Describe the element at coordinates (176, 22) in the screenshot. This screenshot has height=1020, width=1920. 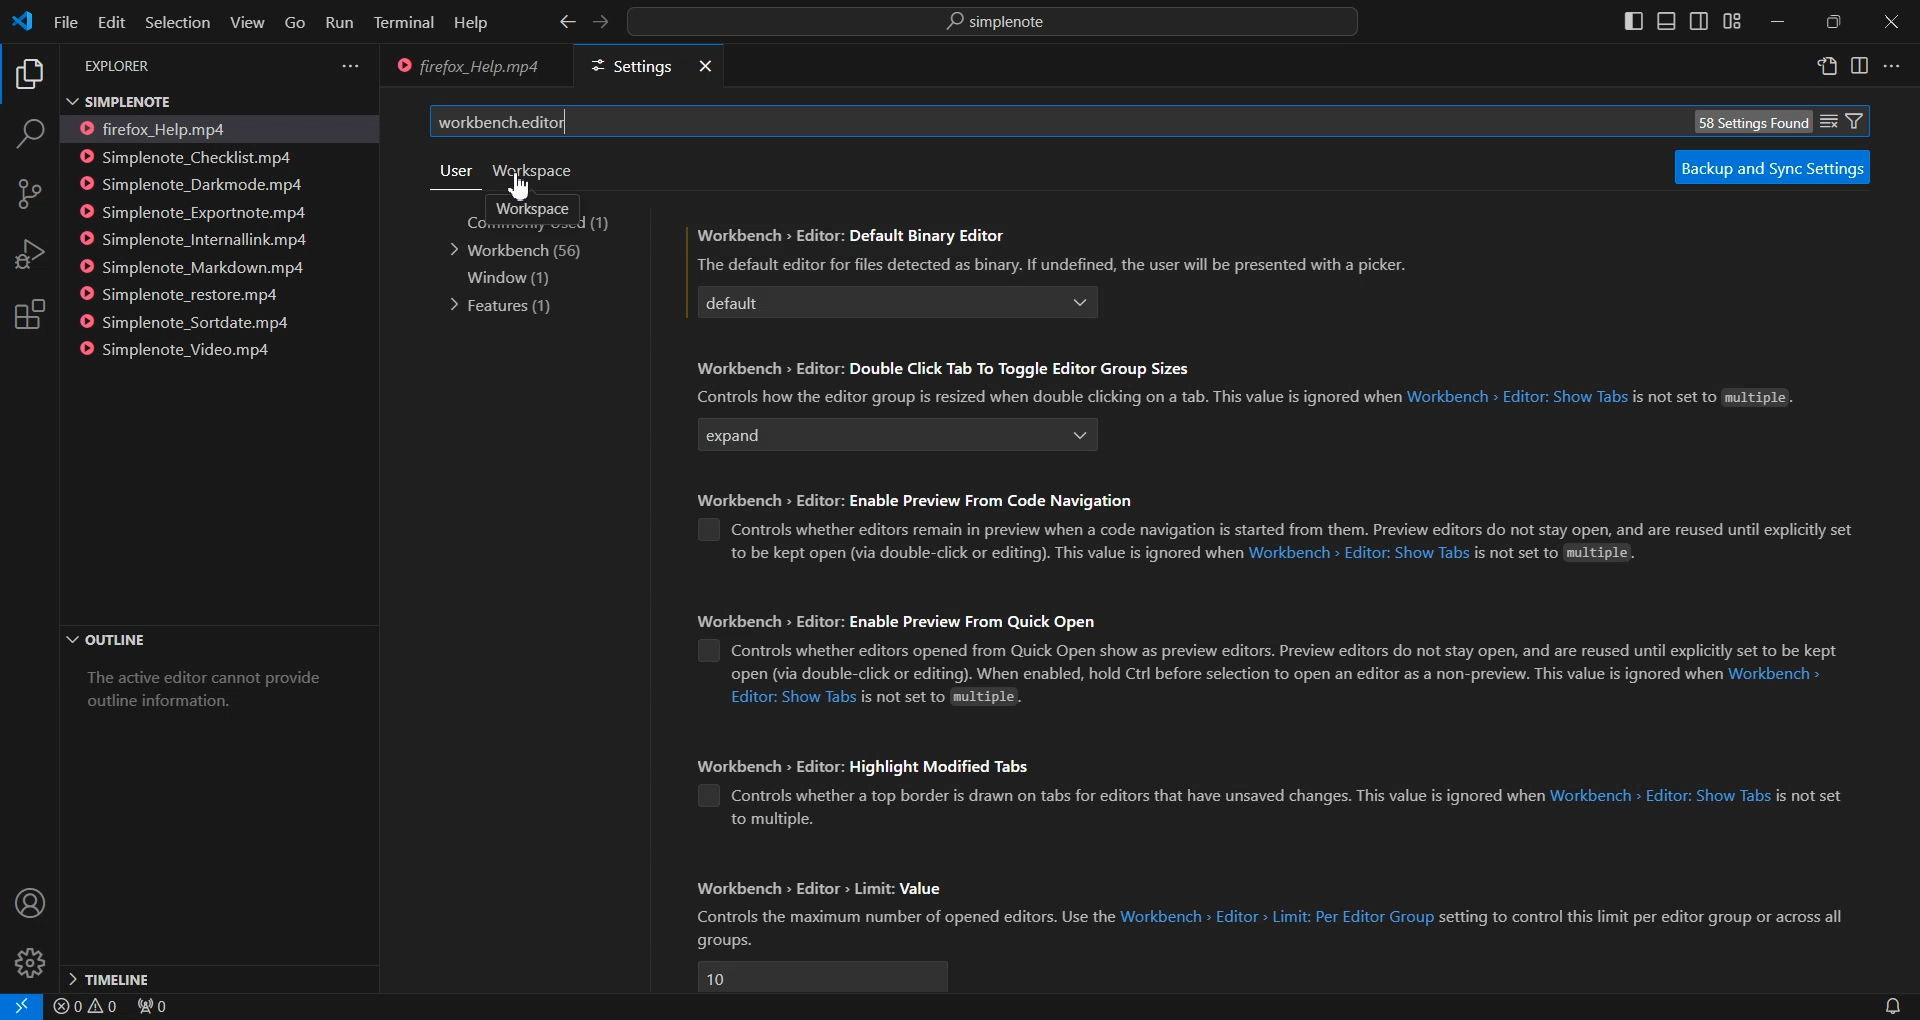
I see `Selection` at that location.